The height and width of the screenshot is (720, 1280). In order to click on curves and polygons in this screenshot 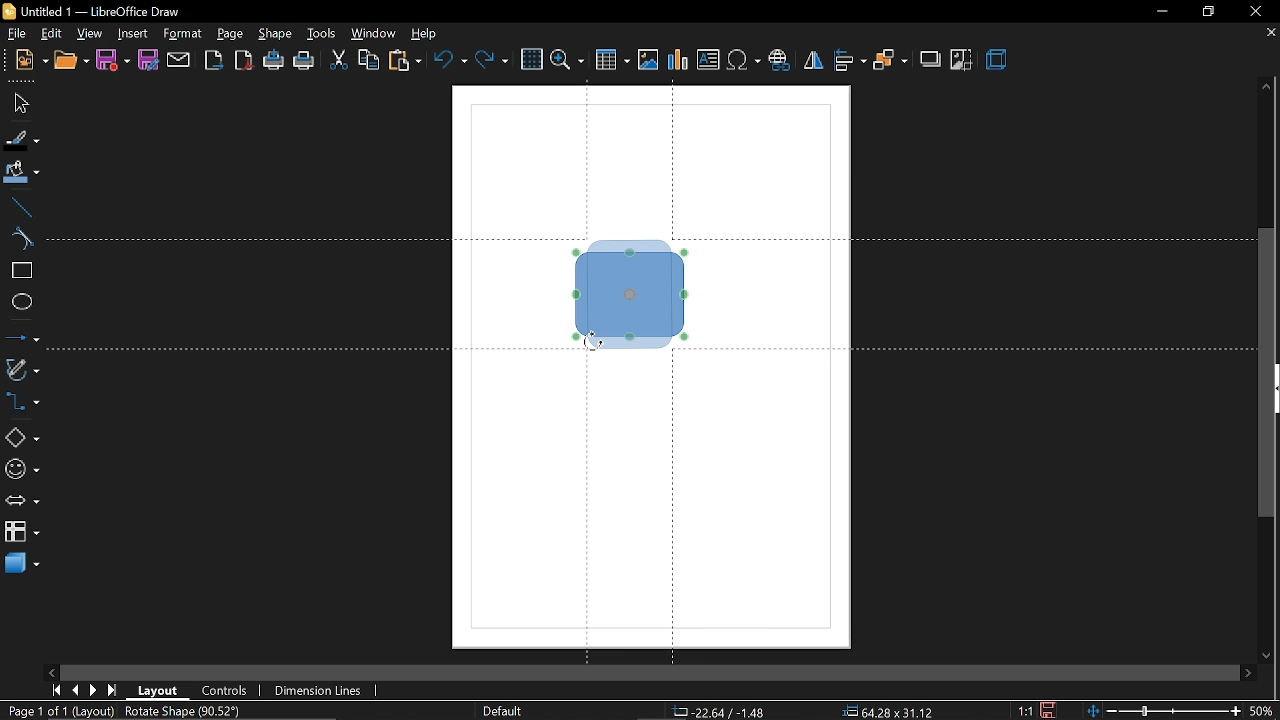, I will do `click(21, 370)`.